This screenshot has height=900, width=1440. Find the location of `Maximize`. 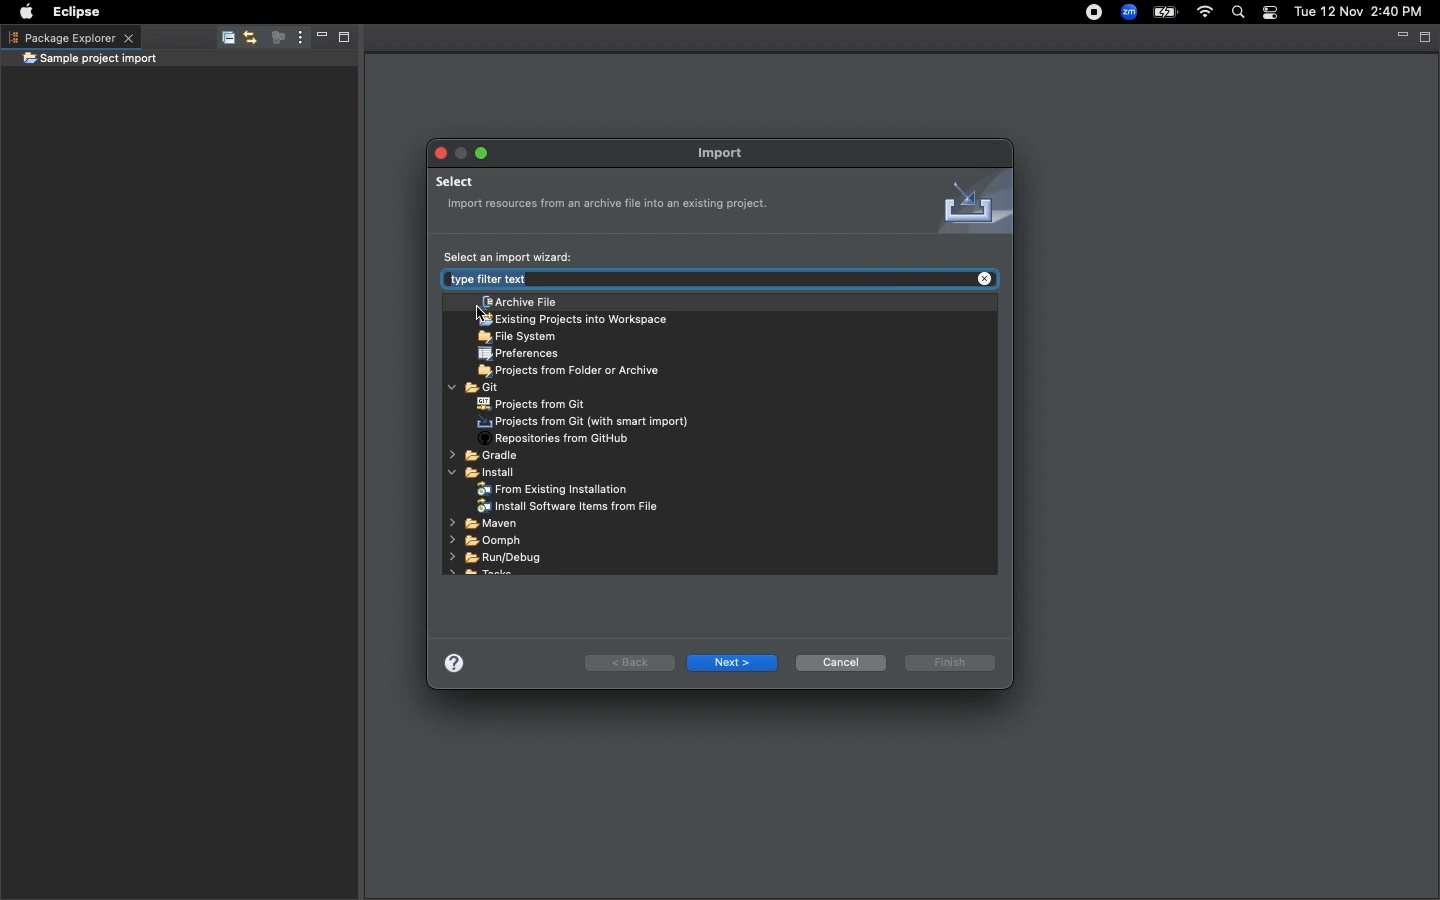

Maximize is located at coordinates (1426, 37).